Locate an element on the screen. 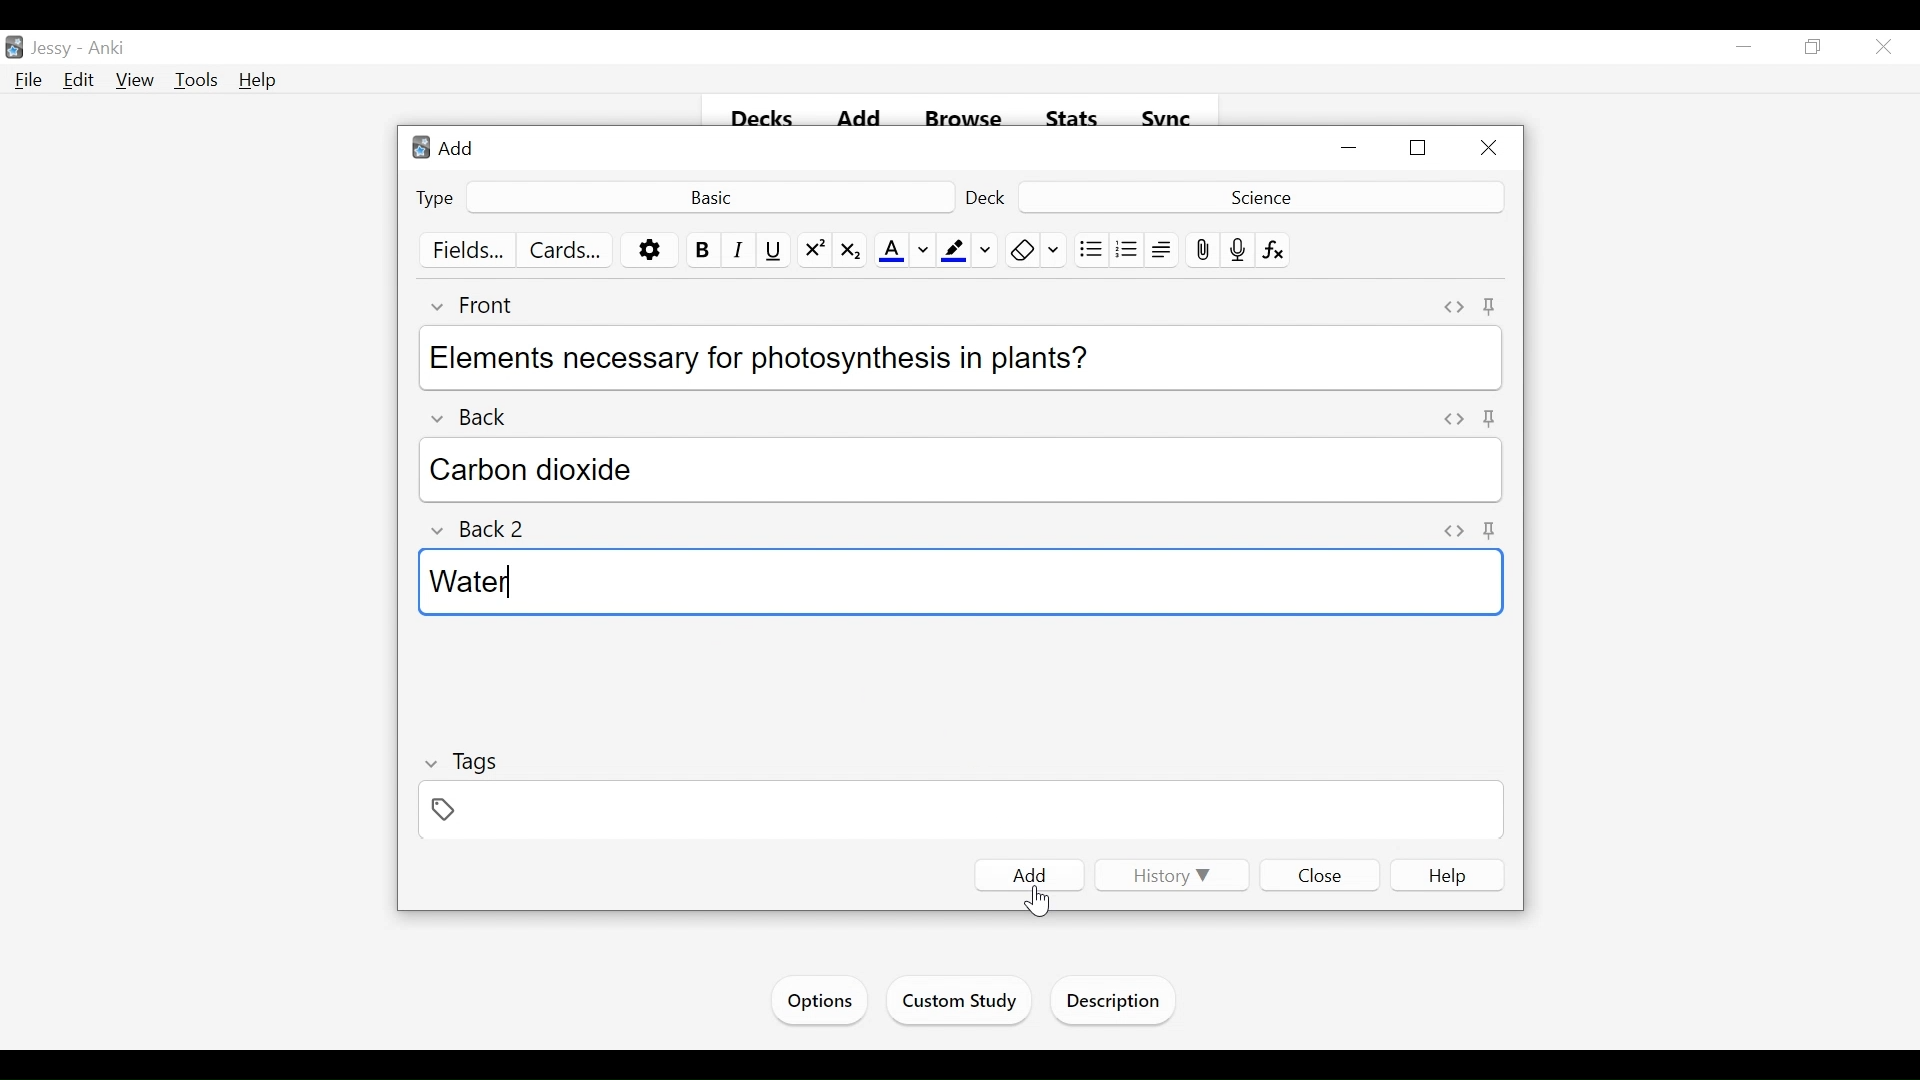  Browse is located at coordinates (967, 120).